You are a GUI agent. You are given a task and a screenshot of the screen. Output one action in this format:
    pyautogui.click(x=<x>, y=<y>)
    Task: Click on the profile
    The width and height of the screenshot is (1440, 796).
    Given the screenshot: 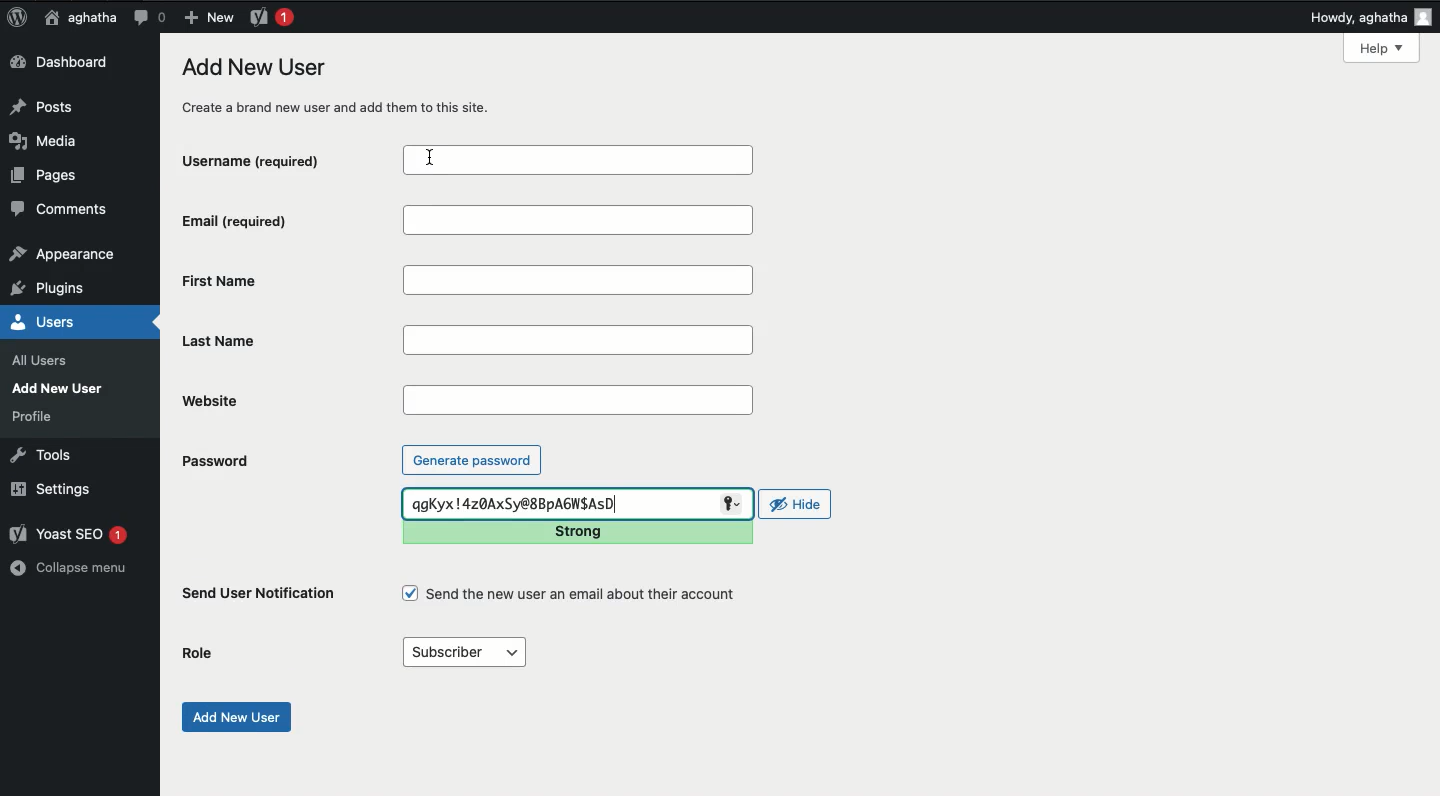 What is the action you would take?
    pyautogui.click(x=38, y=416)
    